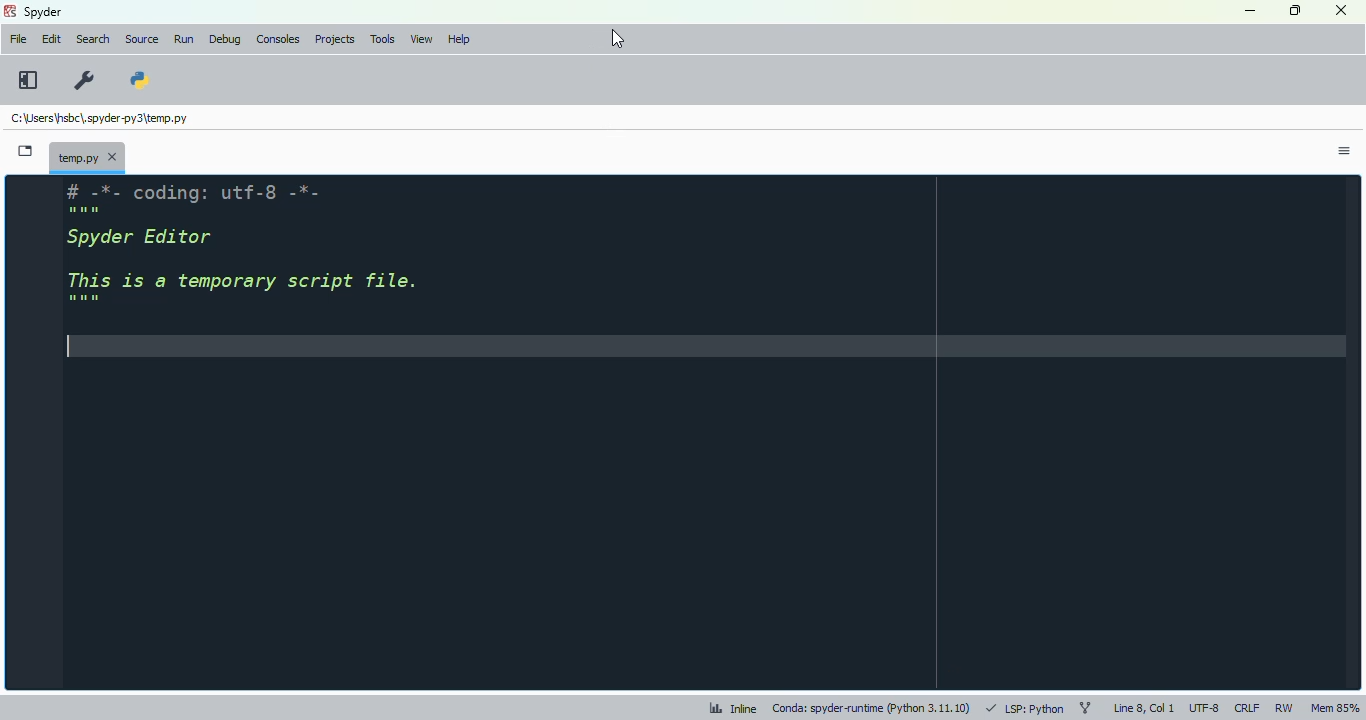 The image size is (1366, 720). I want to click on run, so click(184, 39).